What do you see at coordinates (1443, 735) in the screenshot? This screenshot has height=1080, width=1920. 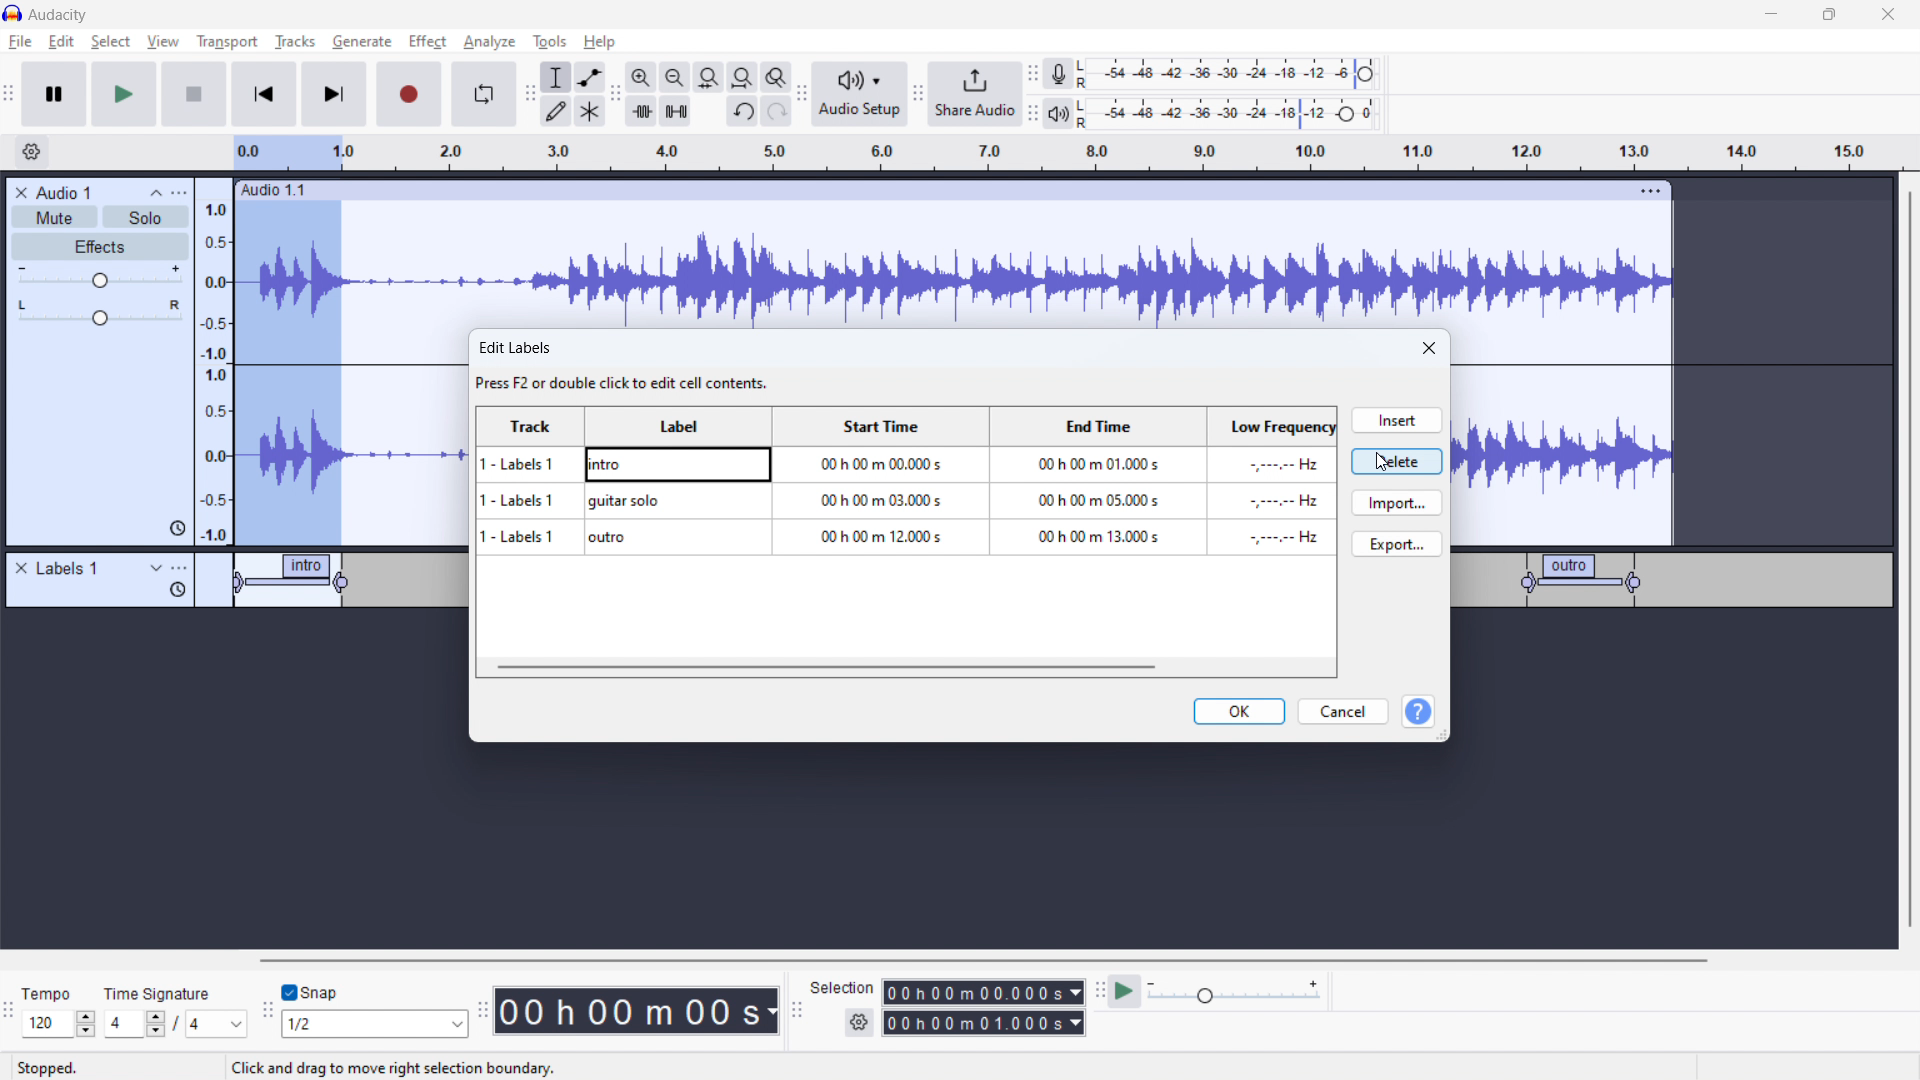 I see `resize` at bounding box center [1443, 735].